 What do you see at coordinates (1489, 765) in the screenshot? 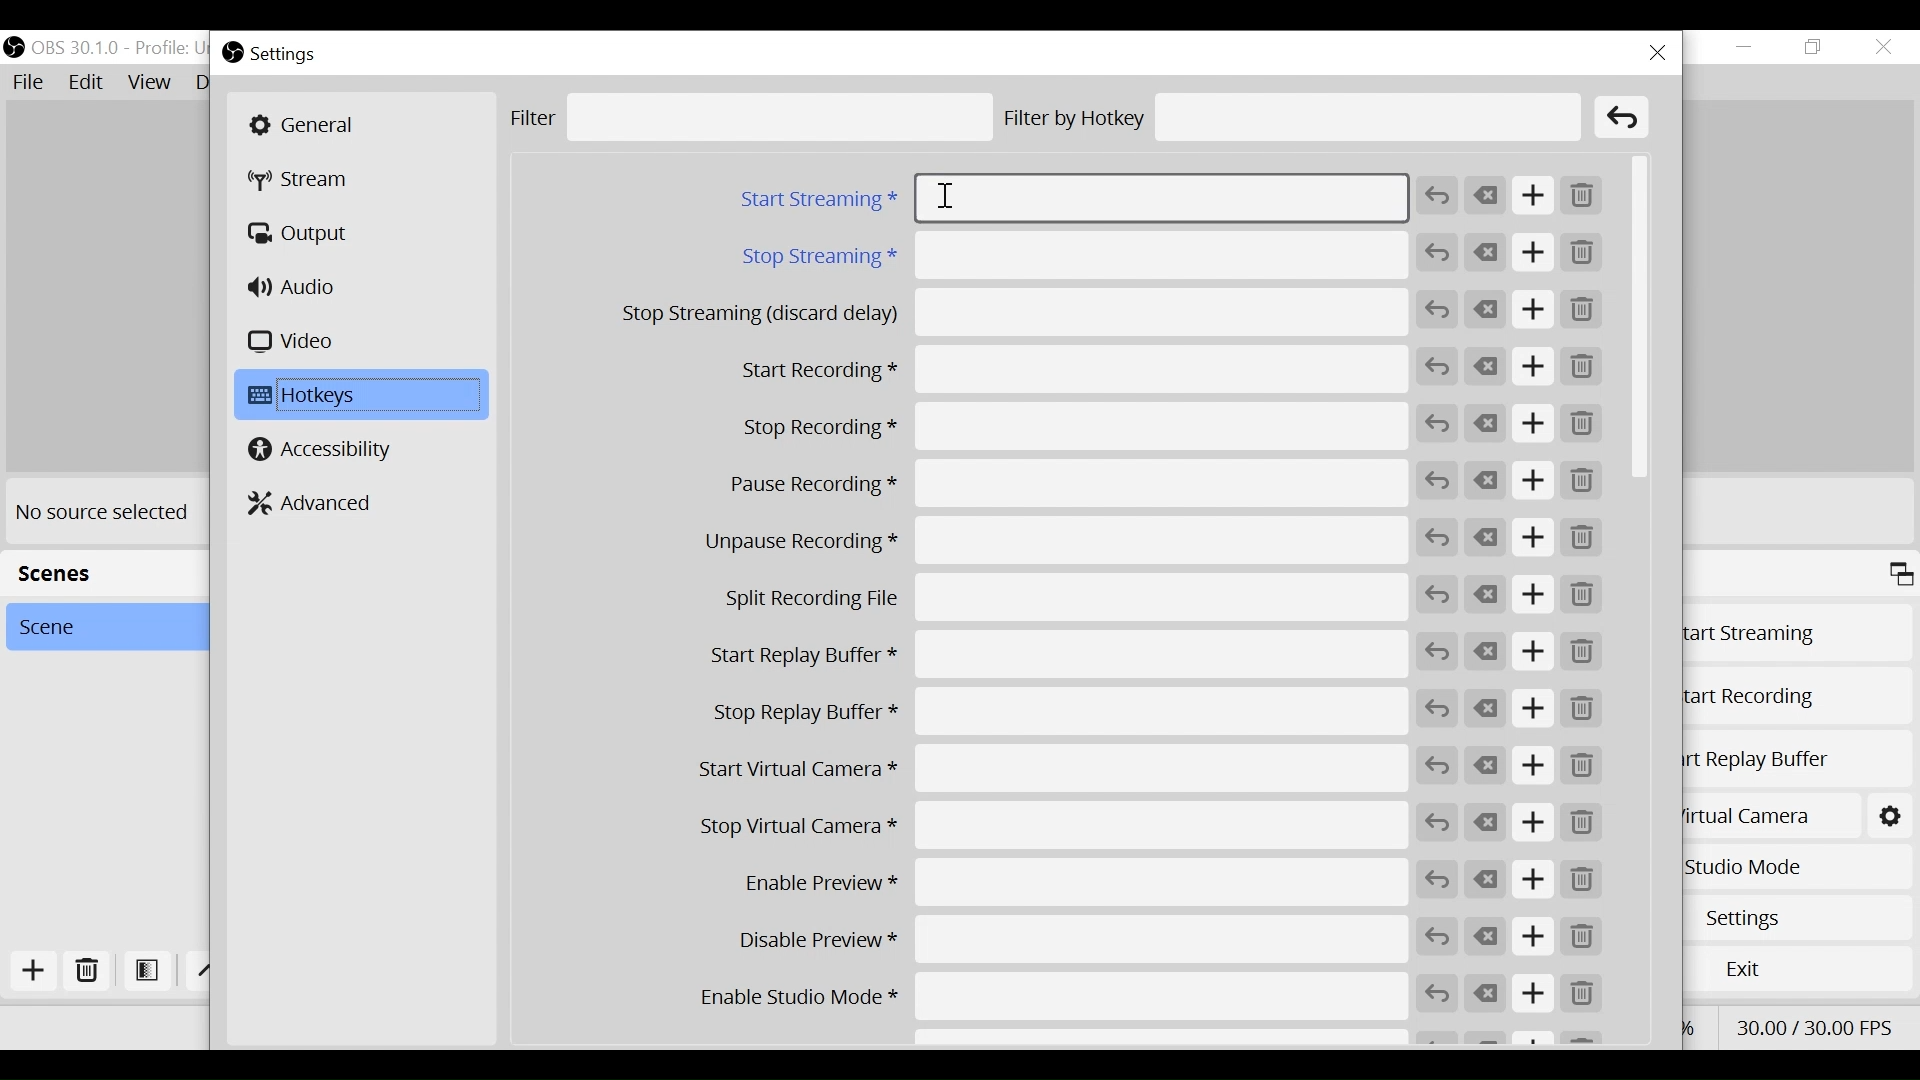
I see `Clear` at bounding box center [1489, 765].